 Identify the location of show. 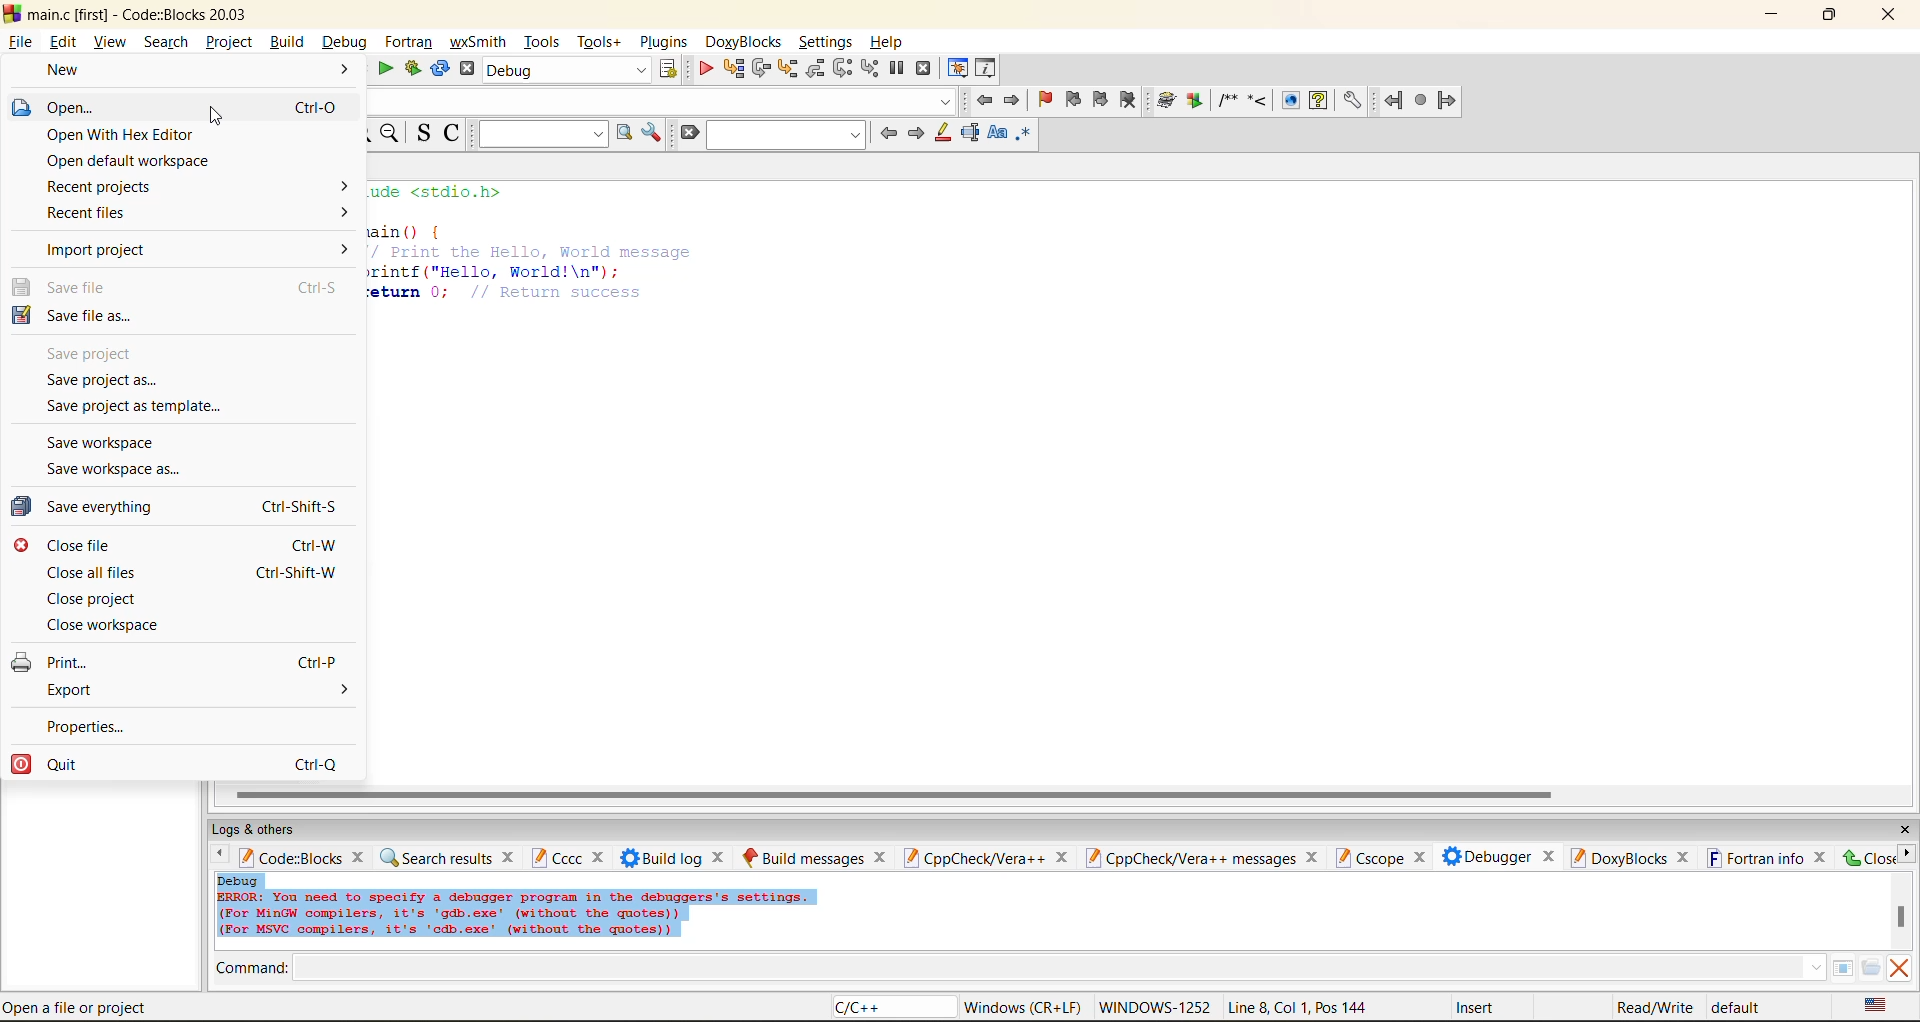
(1288, 100).